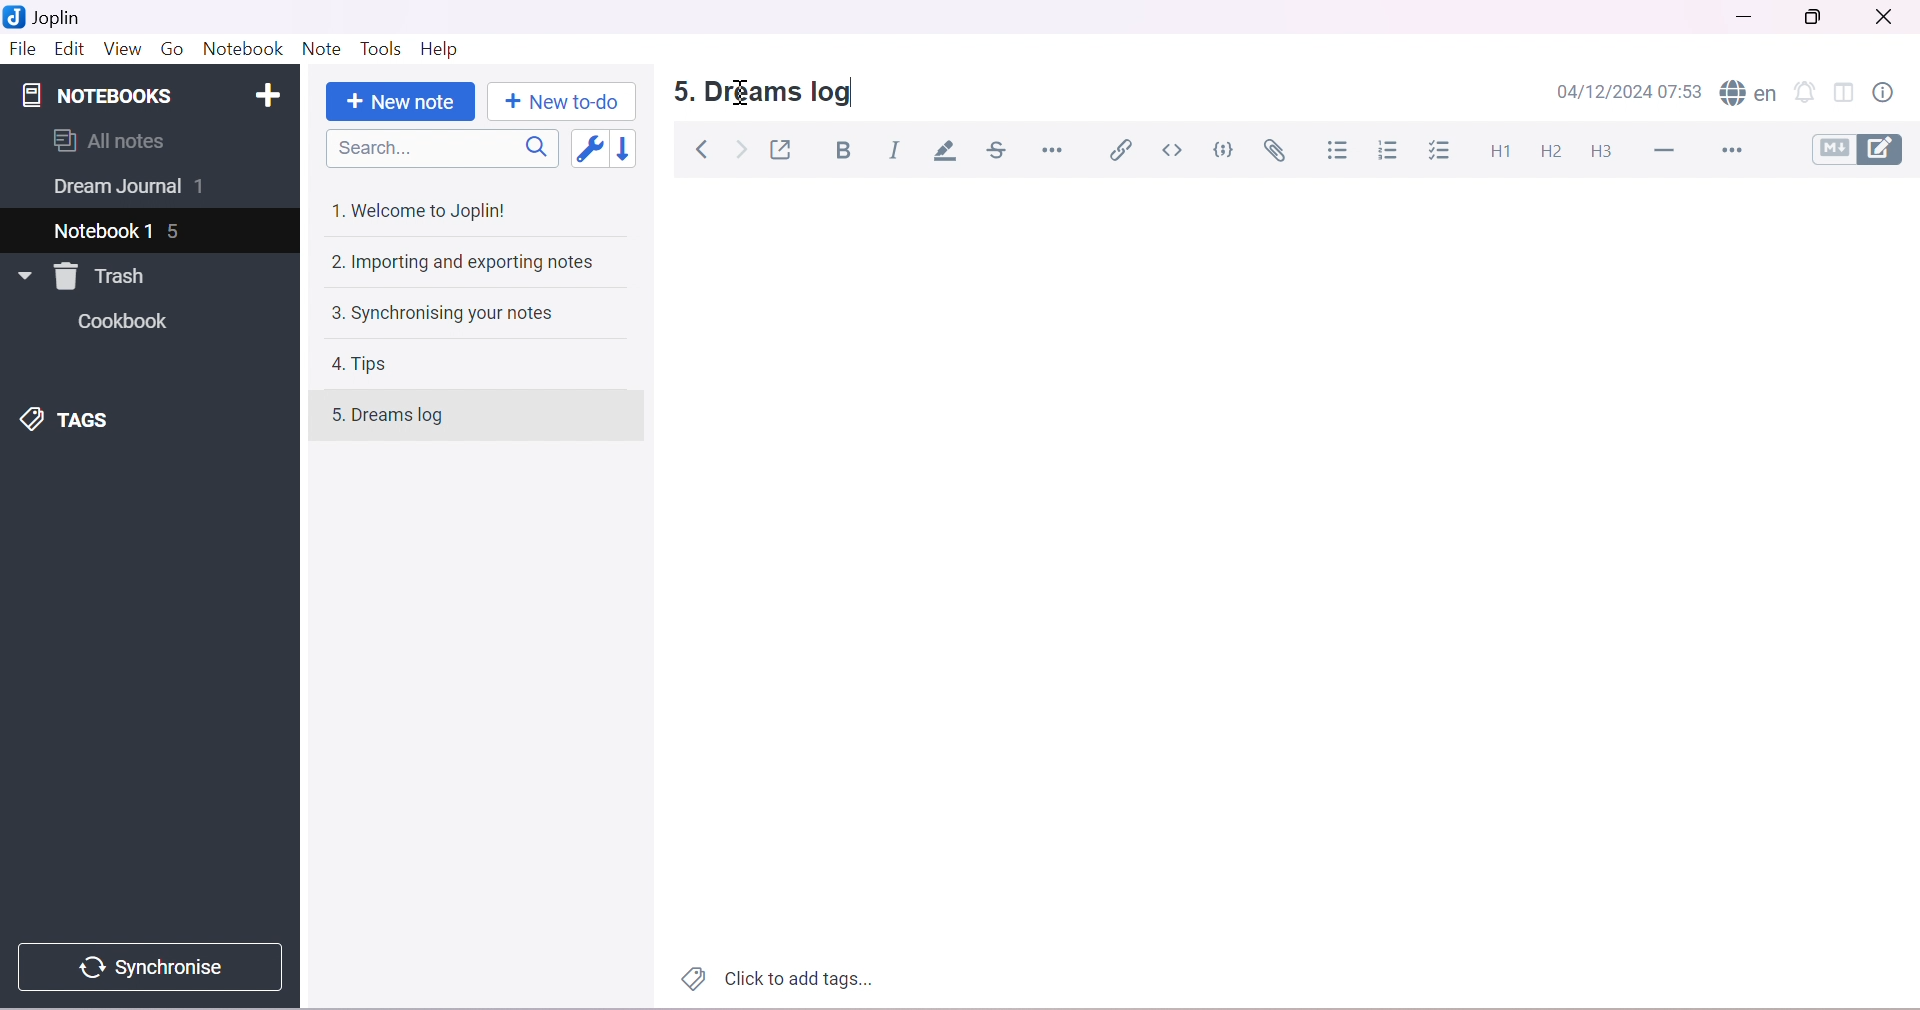 This screenshot has height=1010, width=1920. What do you see at coordinates (773, 980) in the screenshot?
I see `Click to add tags` at bounding box center [773, 980].